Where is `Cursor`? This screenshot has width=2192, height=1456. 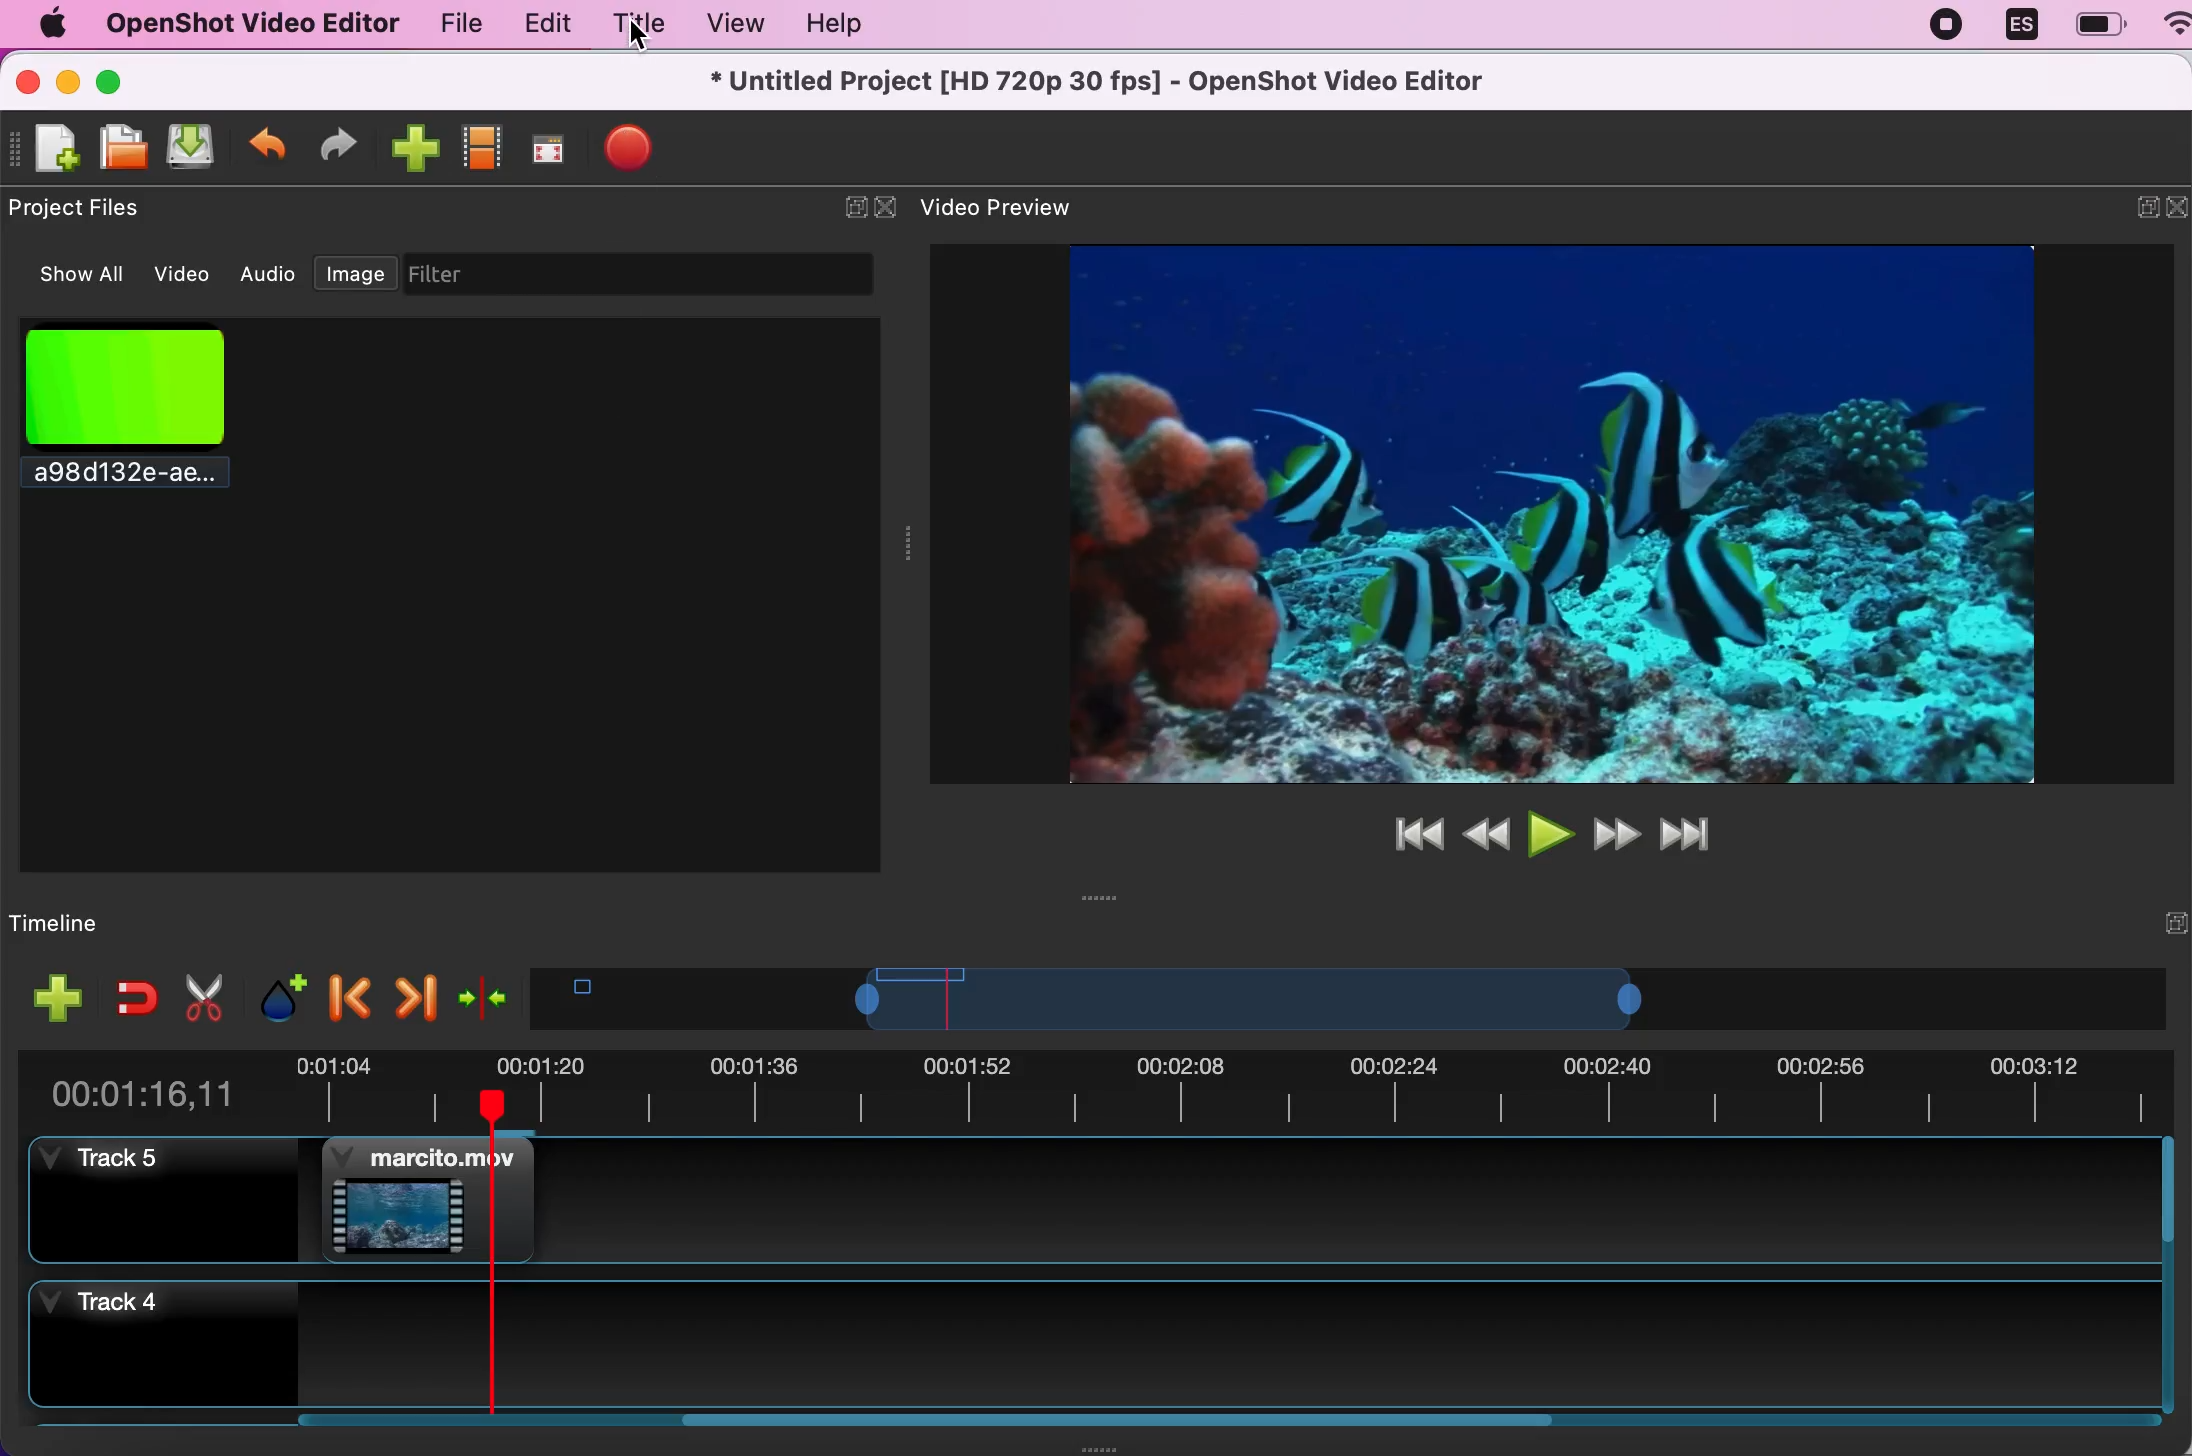 Cursor is located at coordinates (642, 38).